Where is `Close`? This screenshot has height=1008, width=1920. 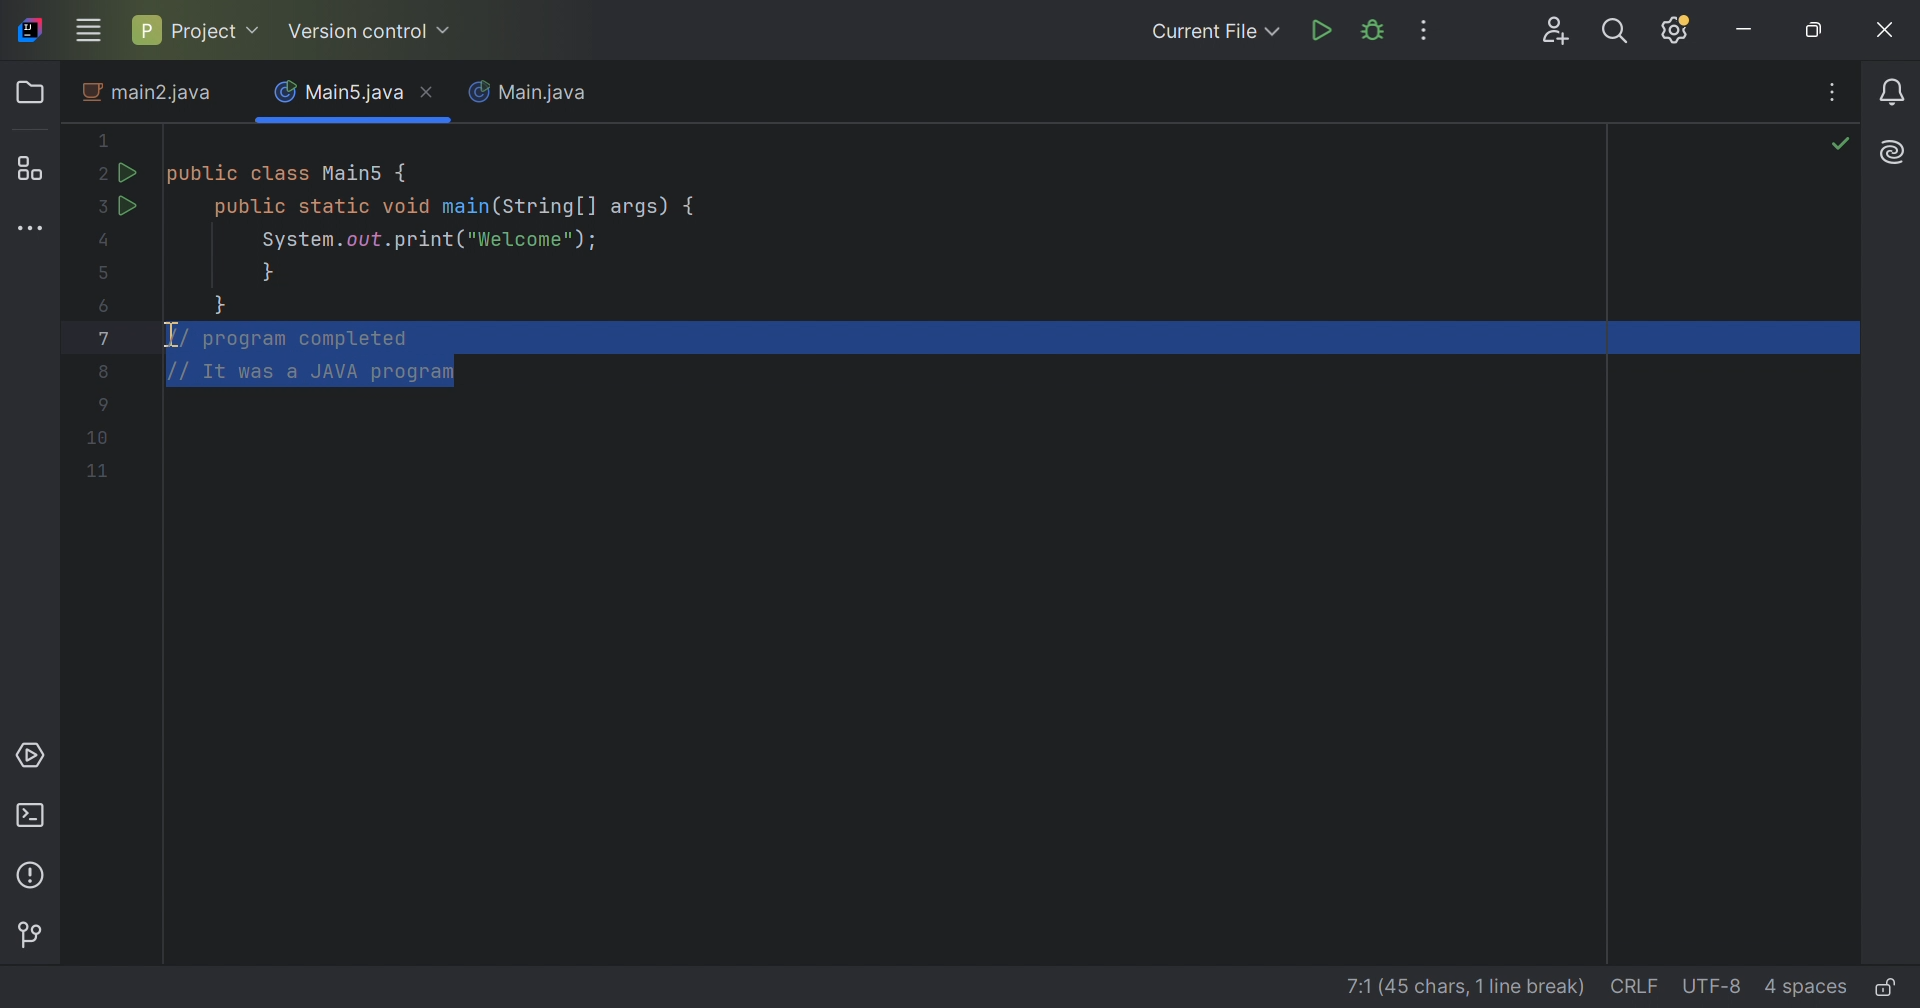
Close is located at coordinates (1887, 32).